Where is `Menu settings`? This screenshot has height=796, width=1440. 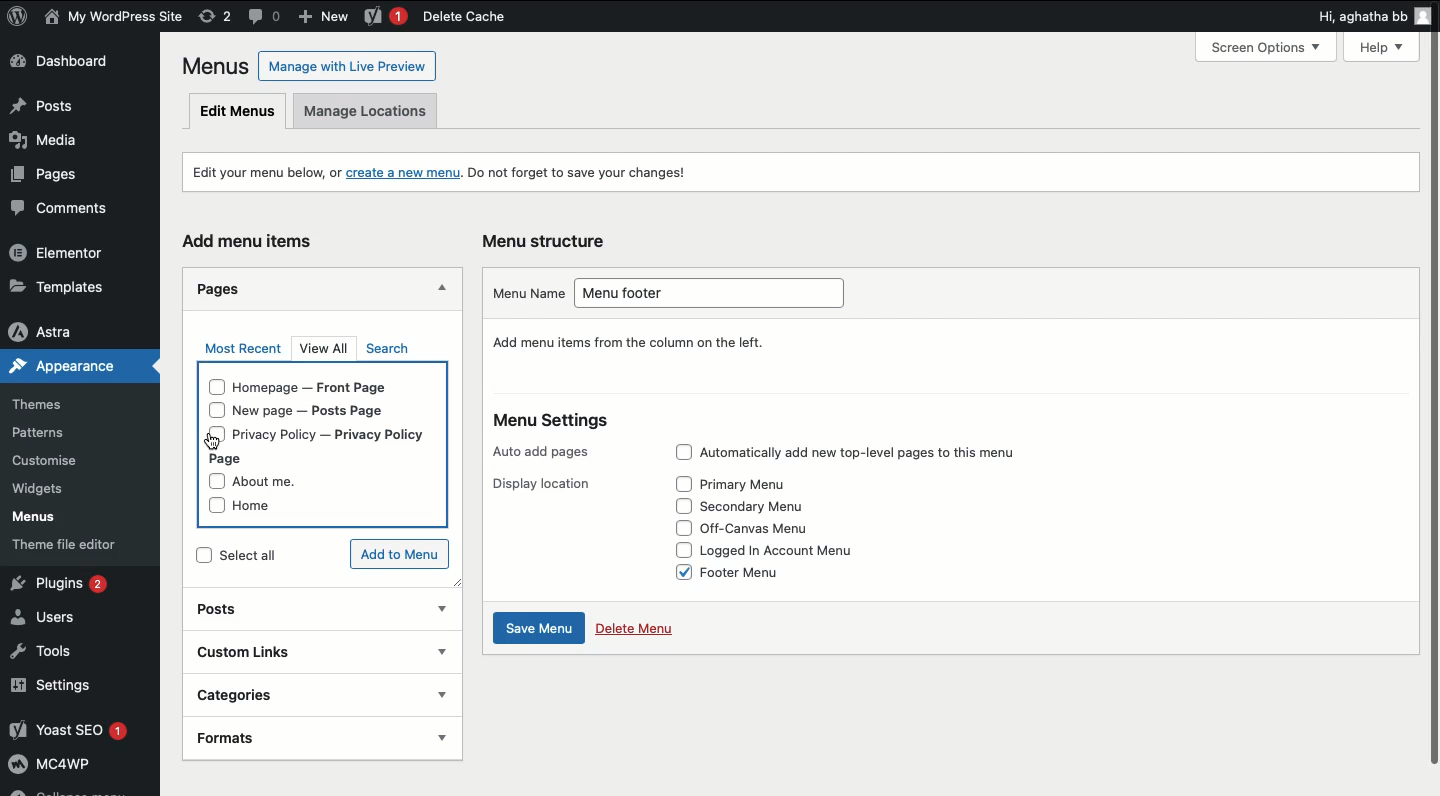 Menu settings is located at coordinates (553, 423).